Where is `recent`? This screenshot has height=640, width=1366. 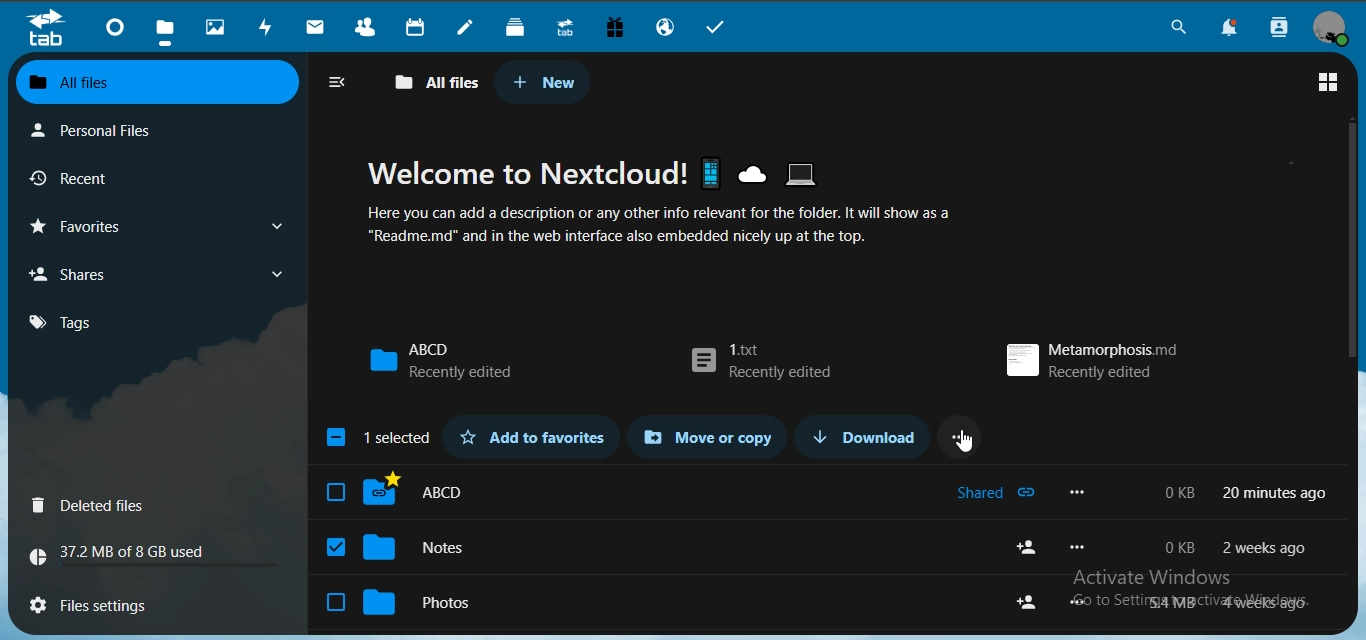 recent is located at coordinates (106, 177).